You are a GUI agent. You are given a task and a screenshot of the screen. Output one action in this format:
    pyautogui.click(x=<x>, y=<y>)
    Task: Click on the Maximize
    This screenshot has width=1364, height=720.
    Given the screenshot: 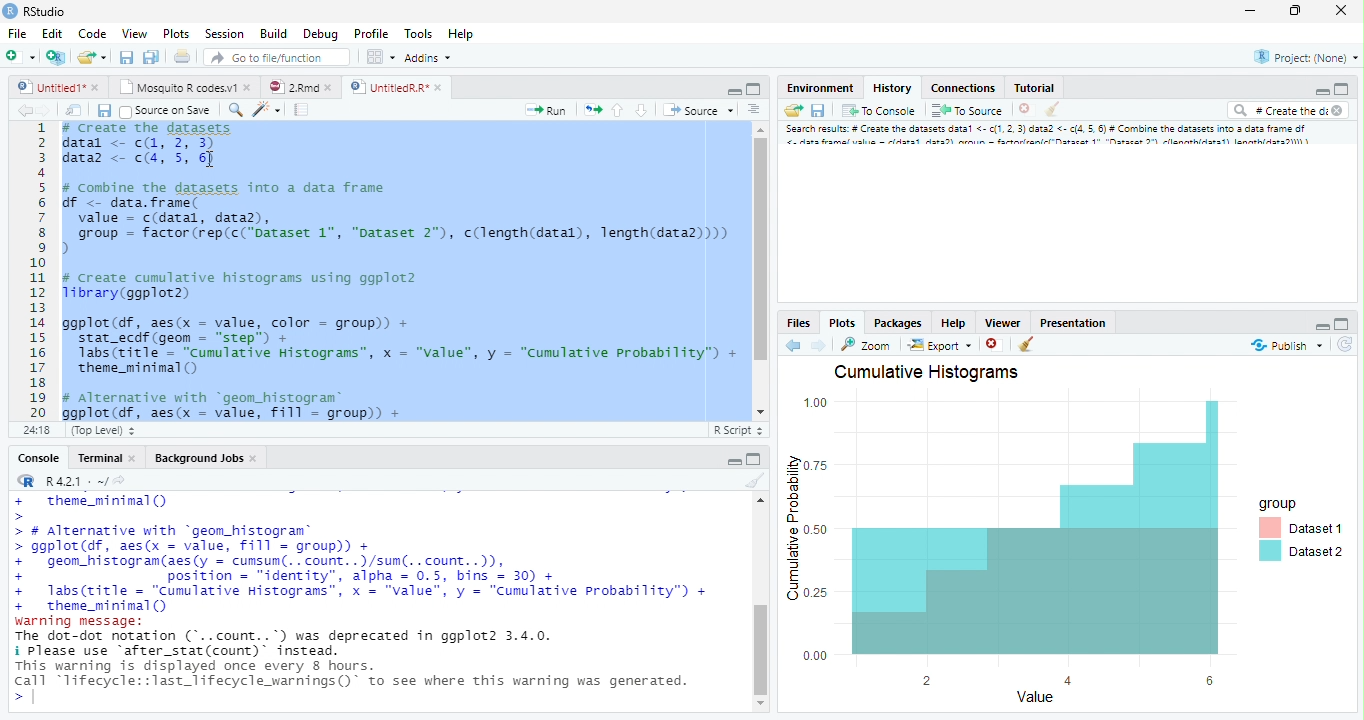 What is the action you would take?
    pyautogui.click(x=1294, y=11)
    